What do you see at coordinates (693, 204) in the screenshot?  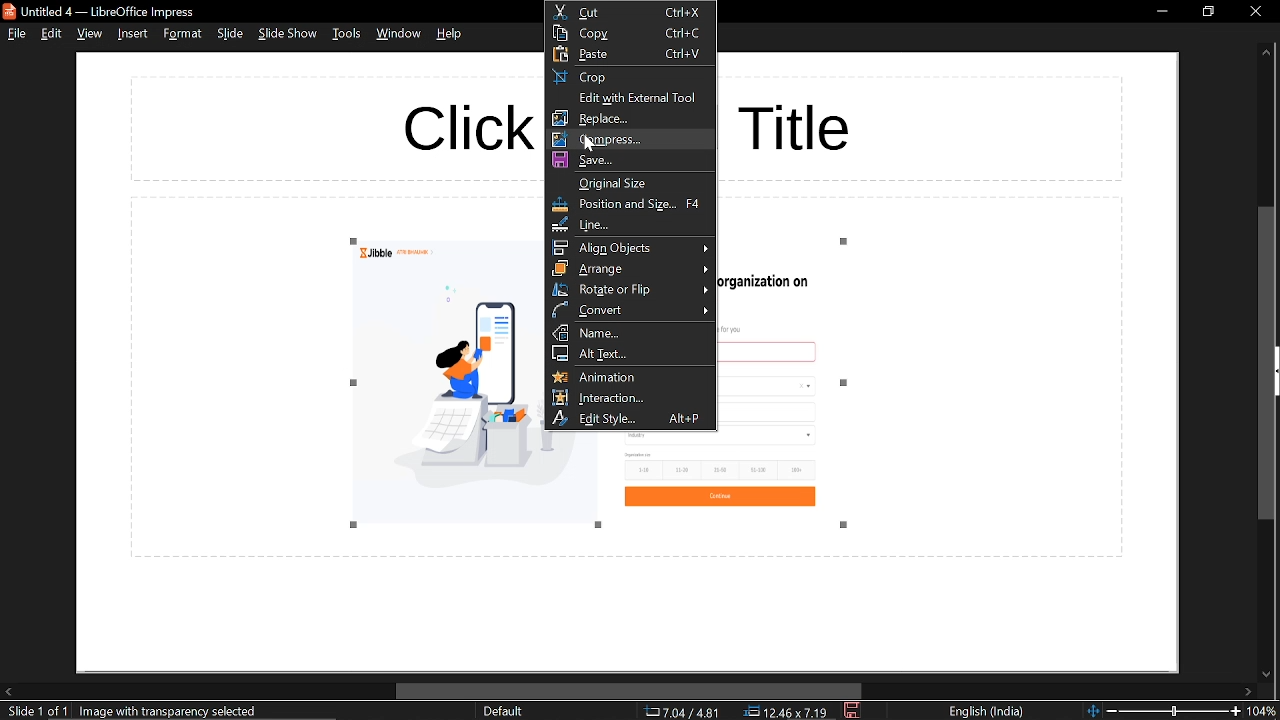 I see `F4` at bounding box center [693, 204].